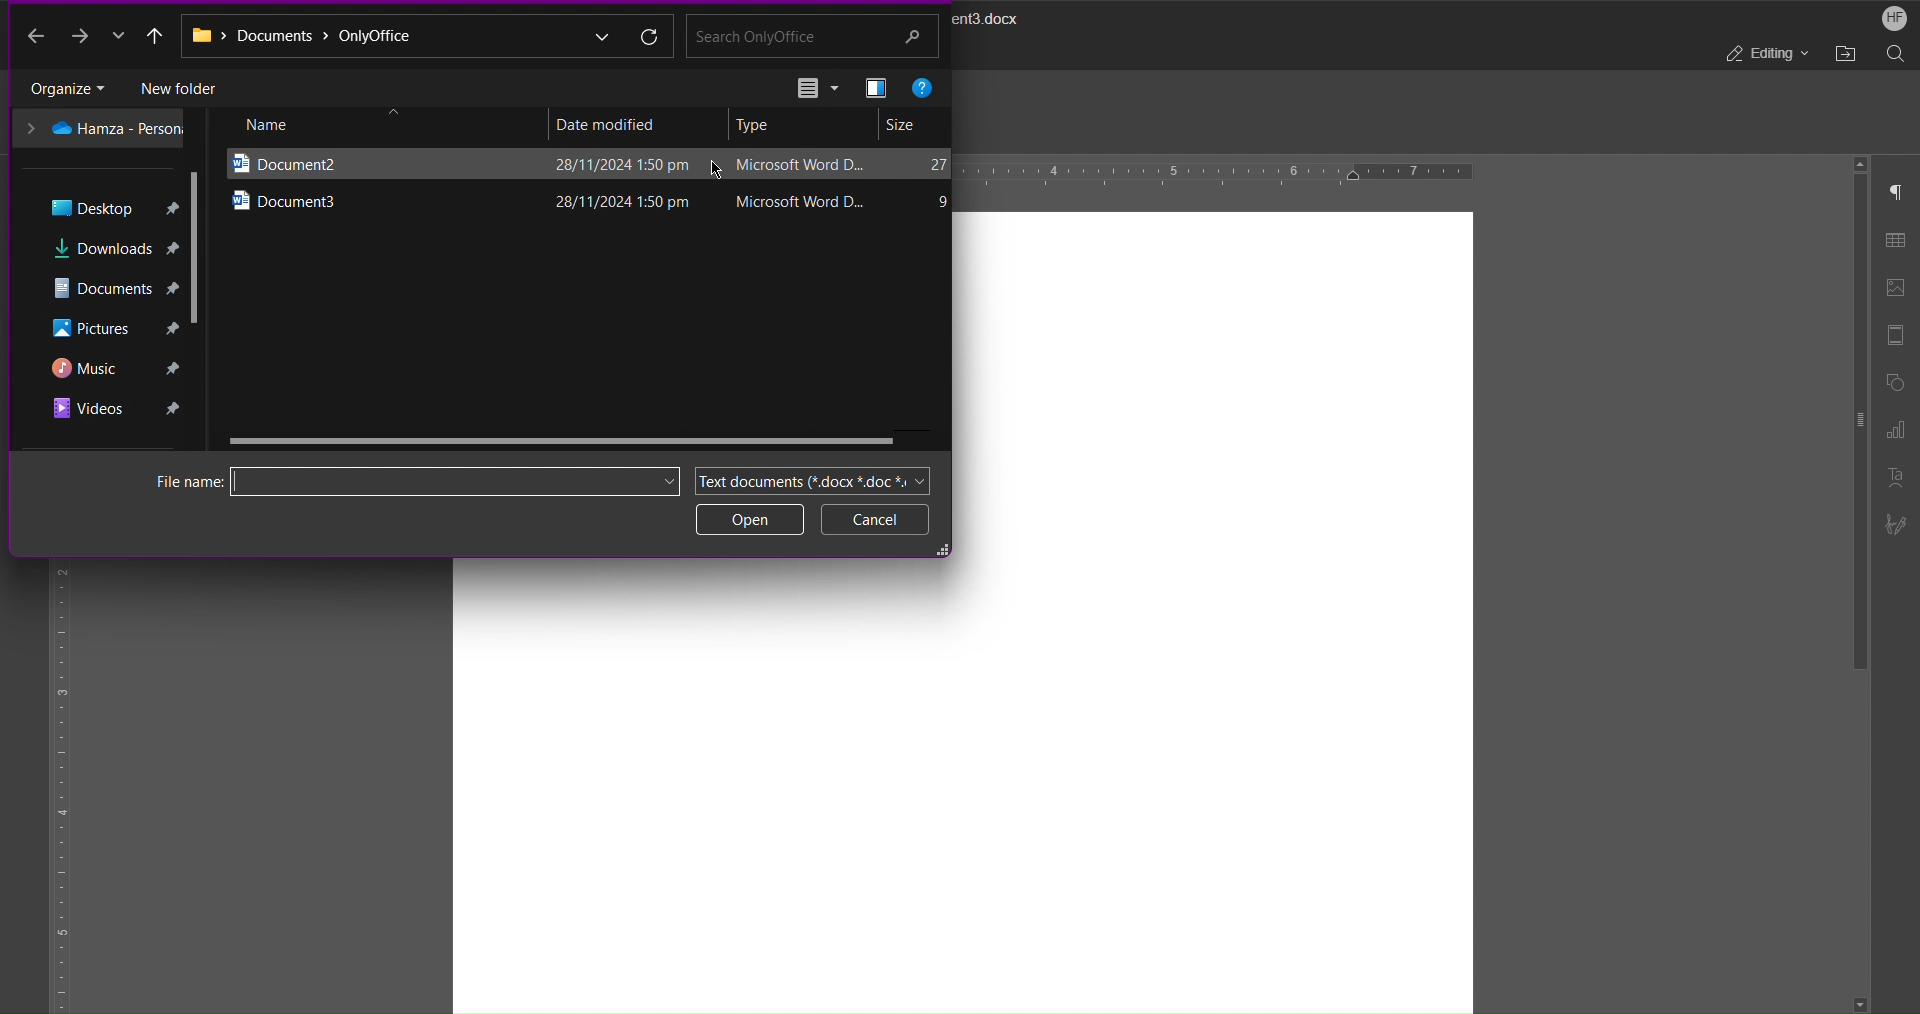  Describe the element at coordinates (1765, 55) in the screenshot. I see `Editing` at that location.